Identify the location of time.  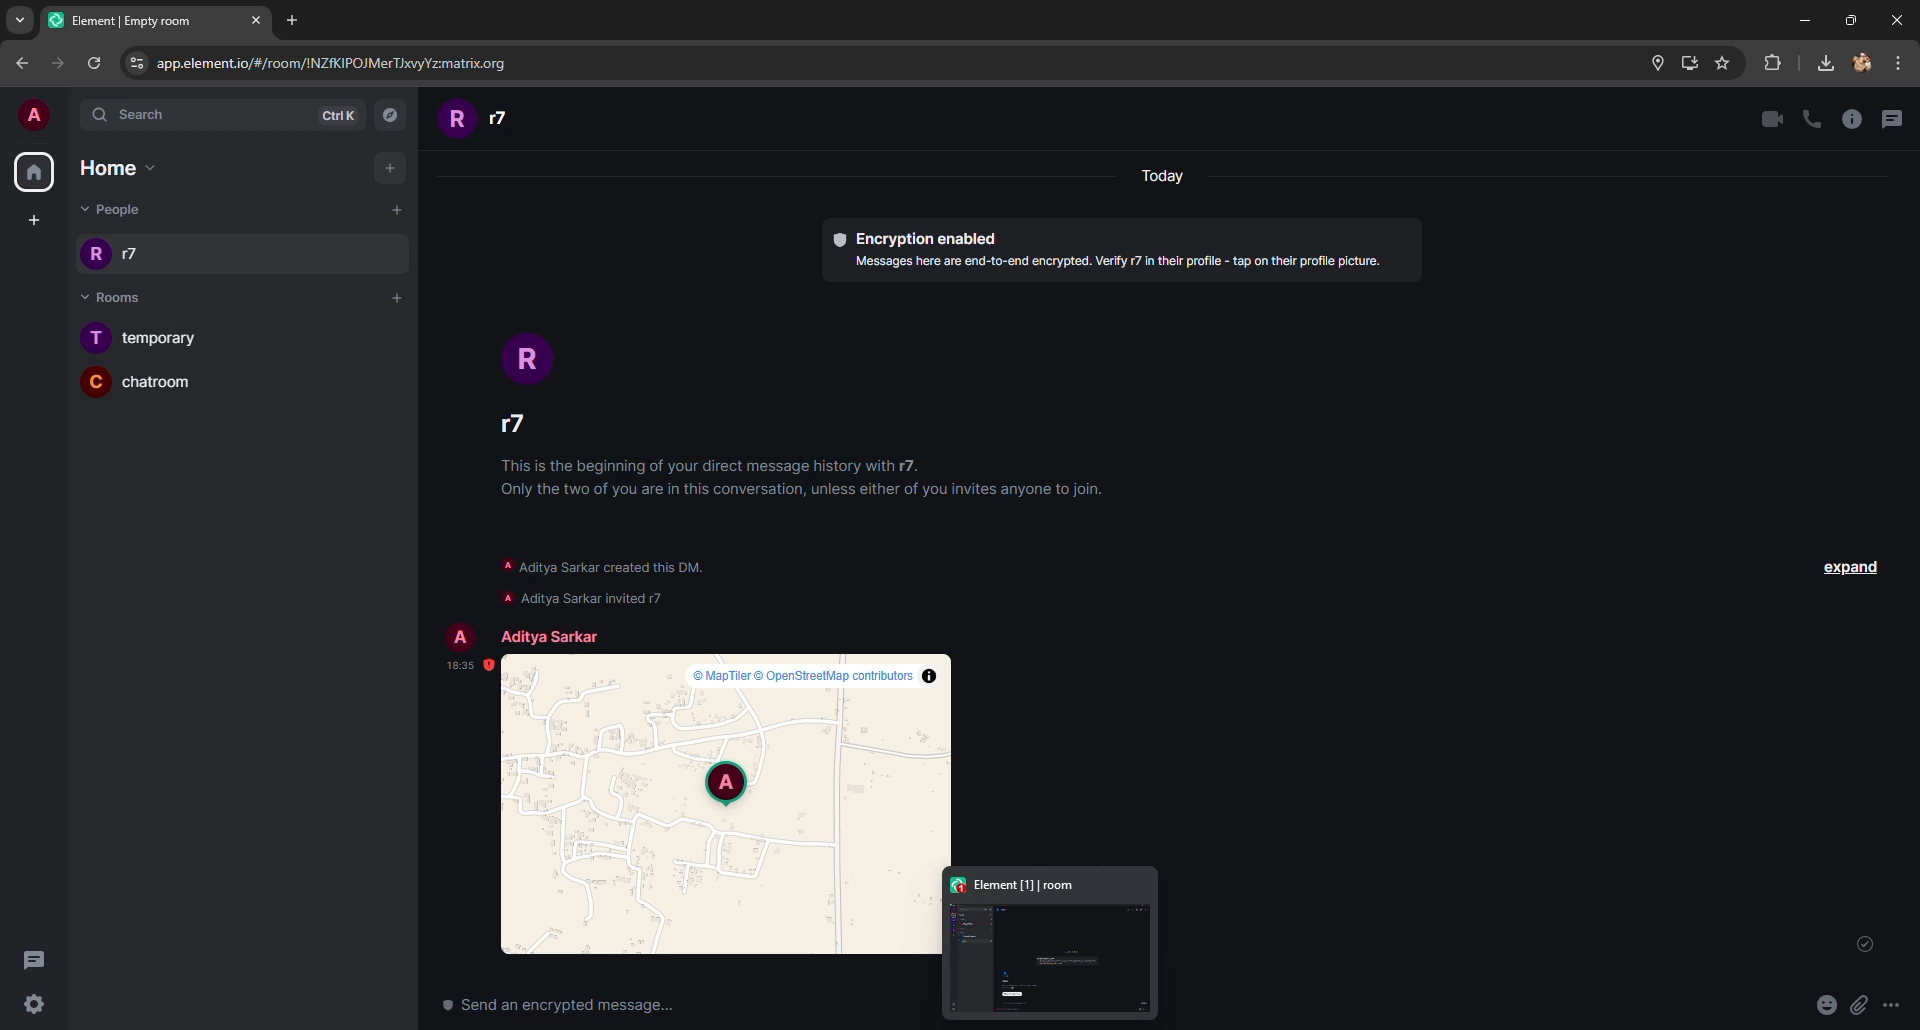
(454, 664).